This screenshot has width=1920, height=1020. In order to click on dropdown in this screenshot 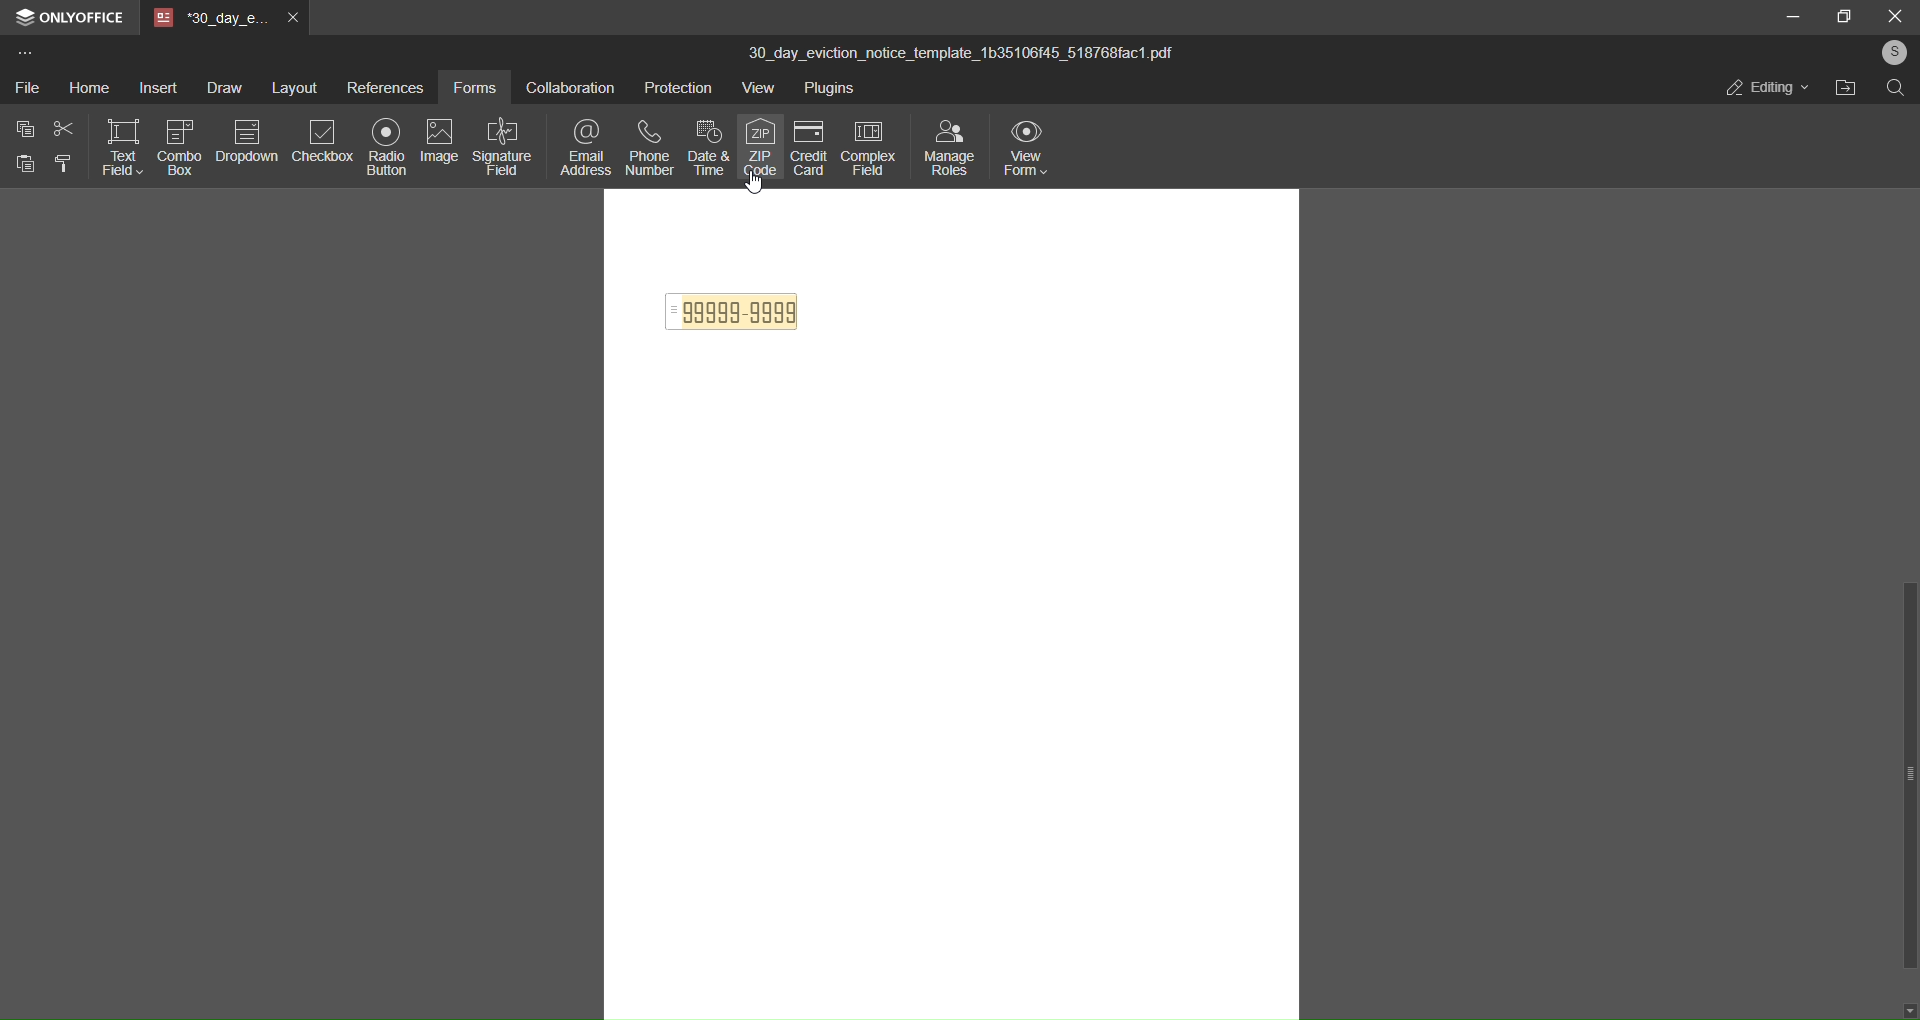, I will do `click(249, 141)`.